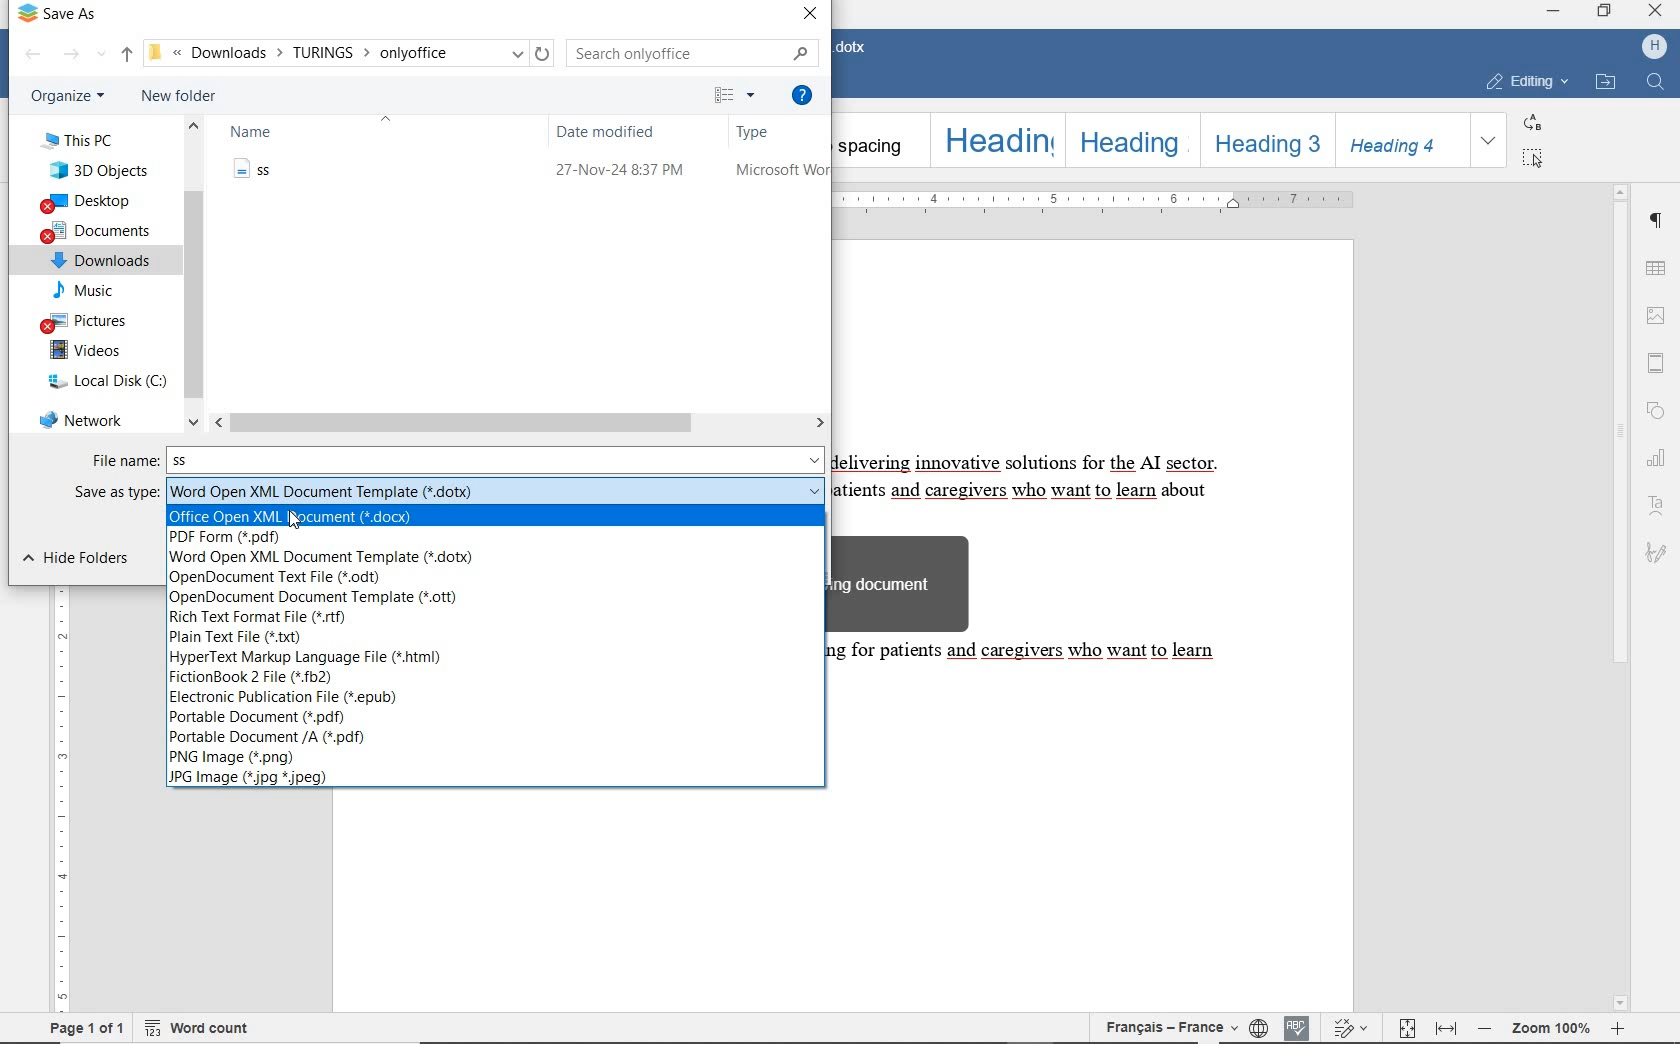 The width and height of the screenshot is (1680, 1044). Describe the element at coordinates (1654, 10) in the screenshot. I see `close` at that location.